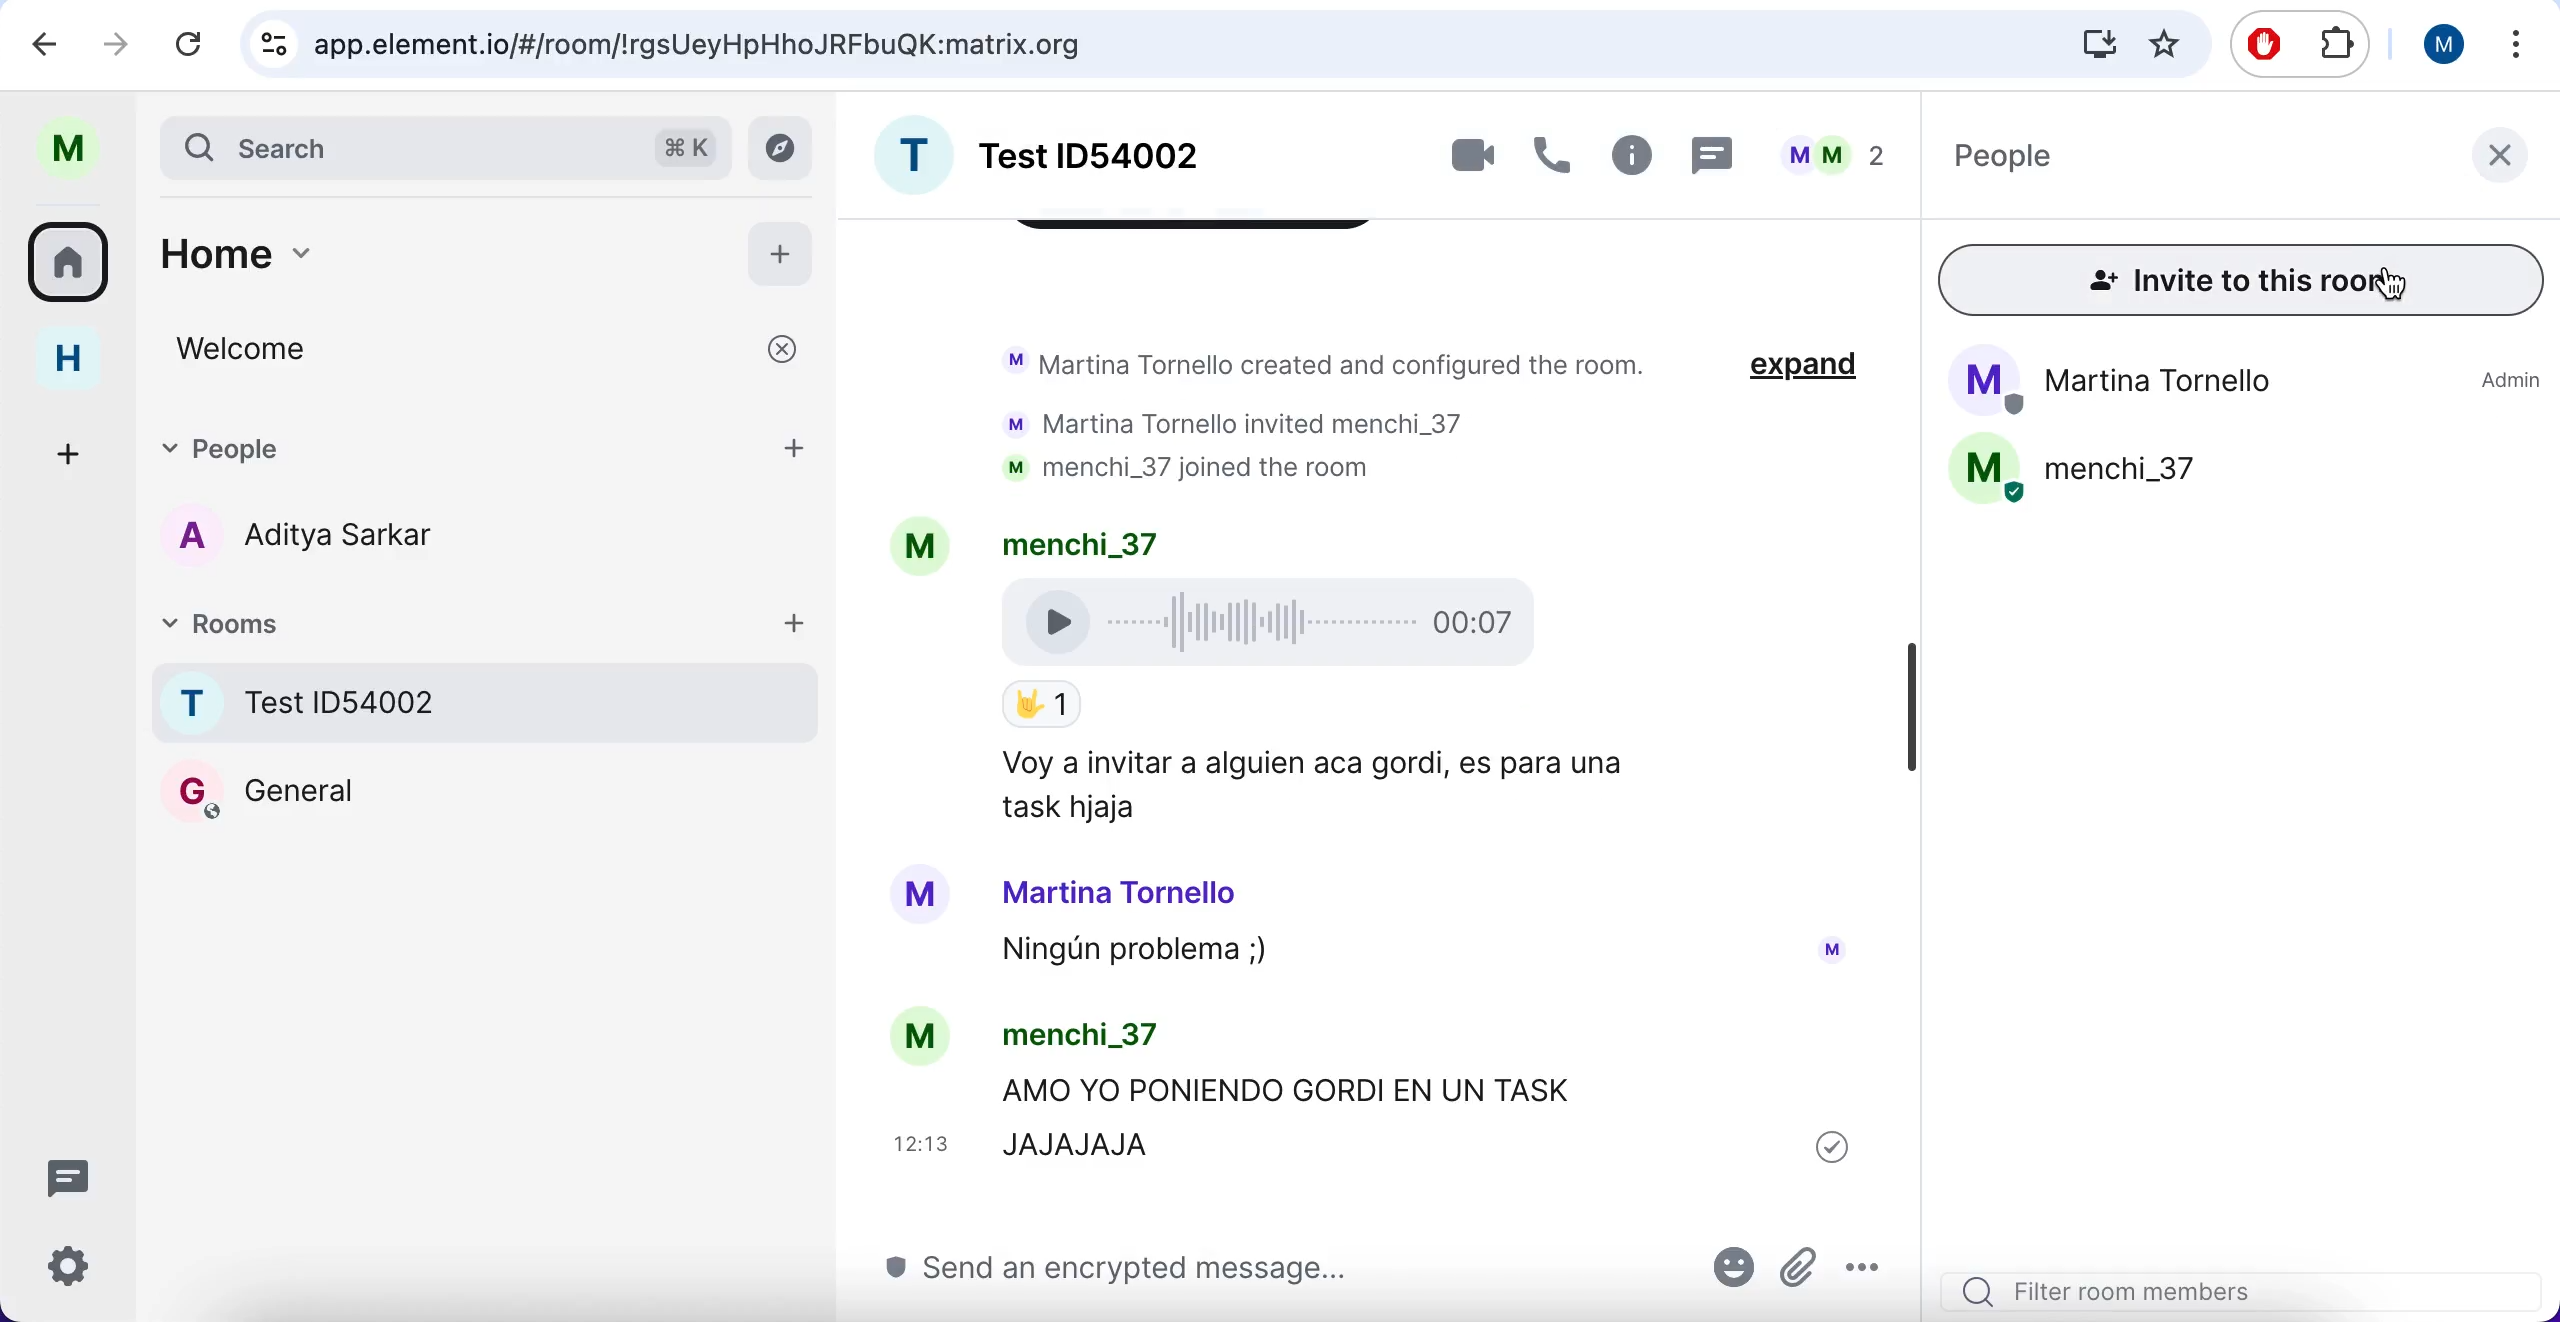 The height and width of the screenshot is (1322, 2560). What do you see at coordinates (921, 1144) in the screenshot?
I see `12: 13` at bounding box center [921, 1144].